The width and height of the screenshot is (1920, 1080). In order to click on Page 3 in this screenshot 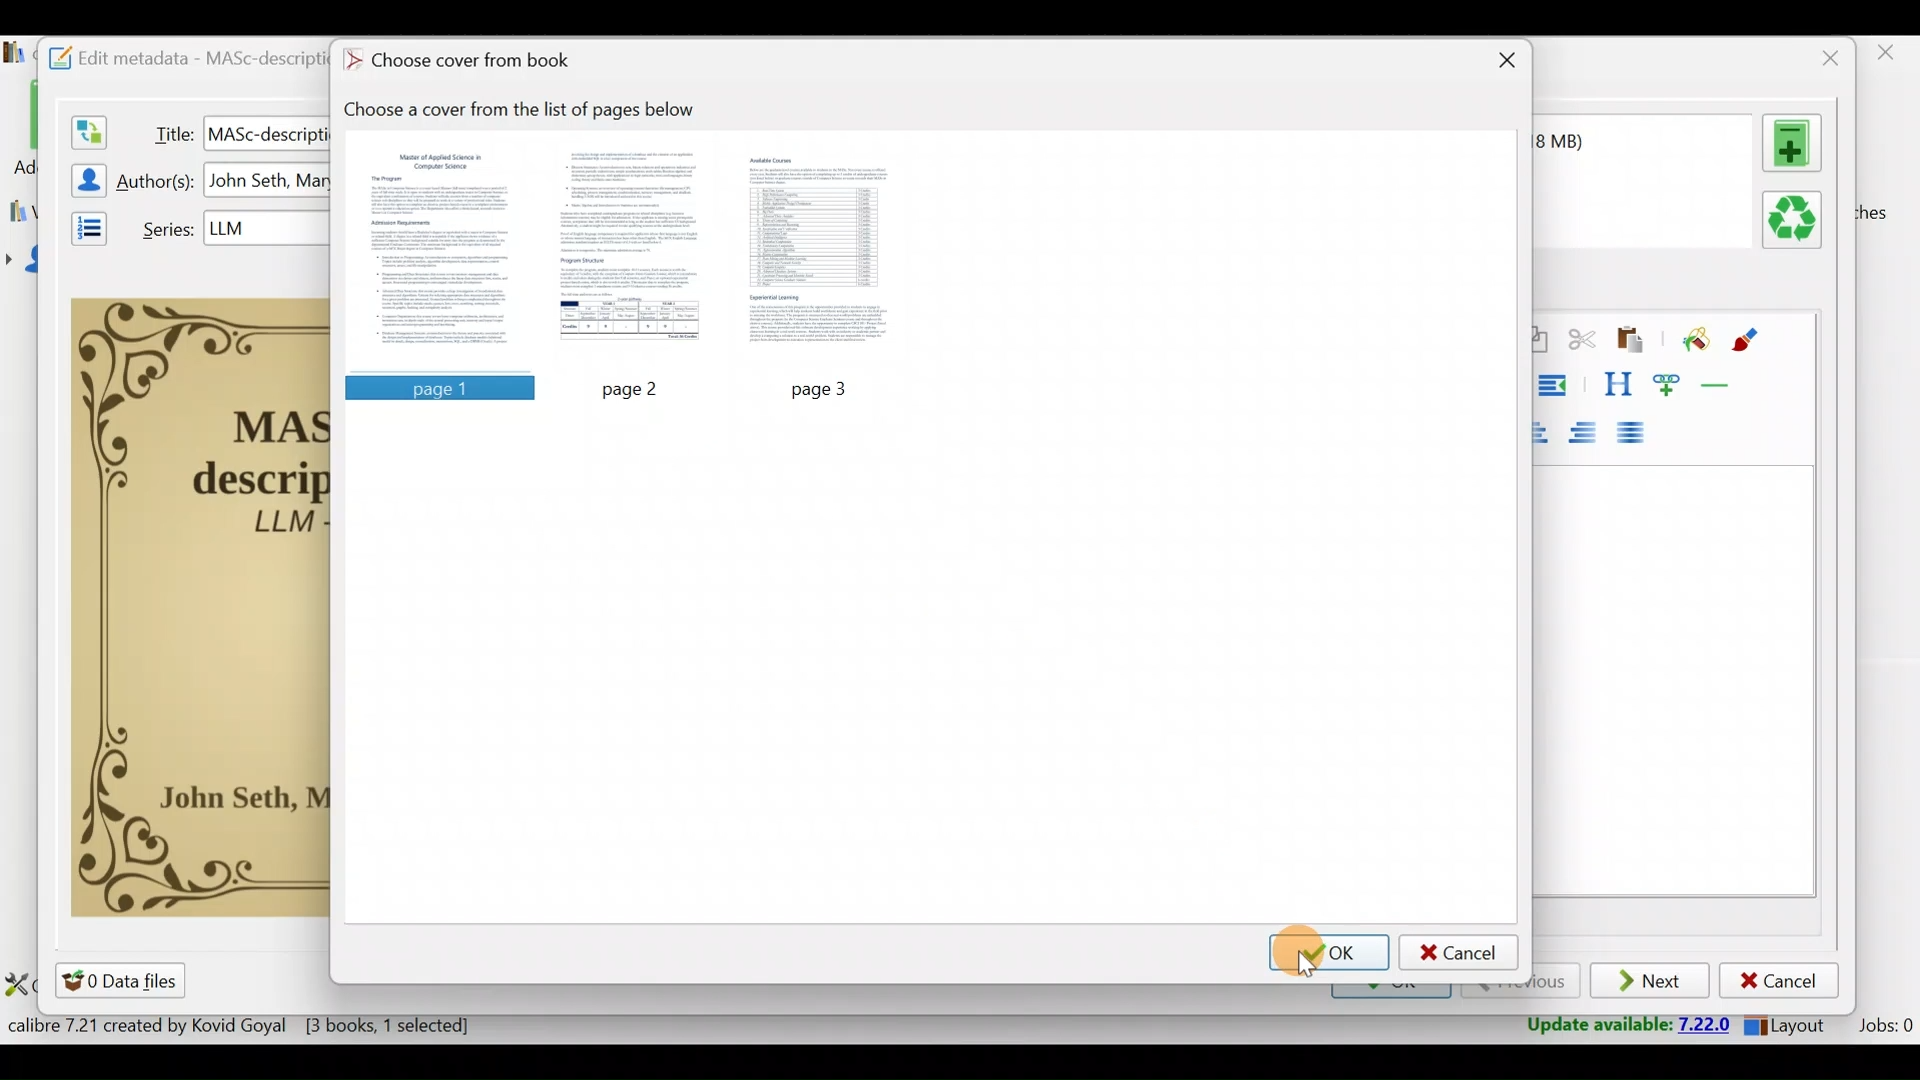, I will do `click(823, 251)`.